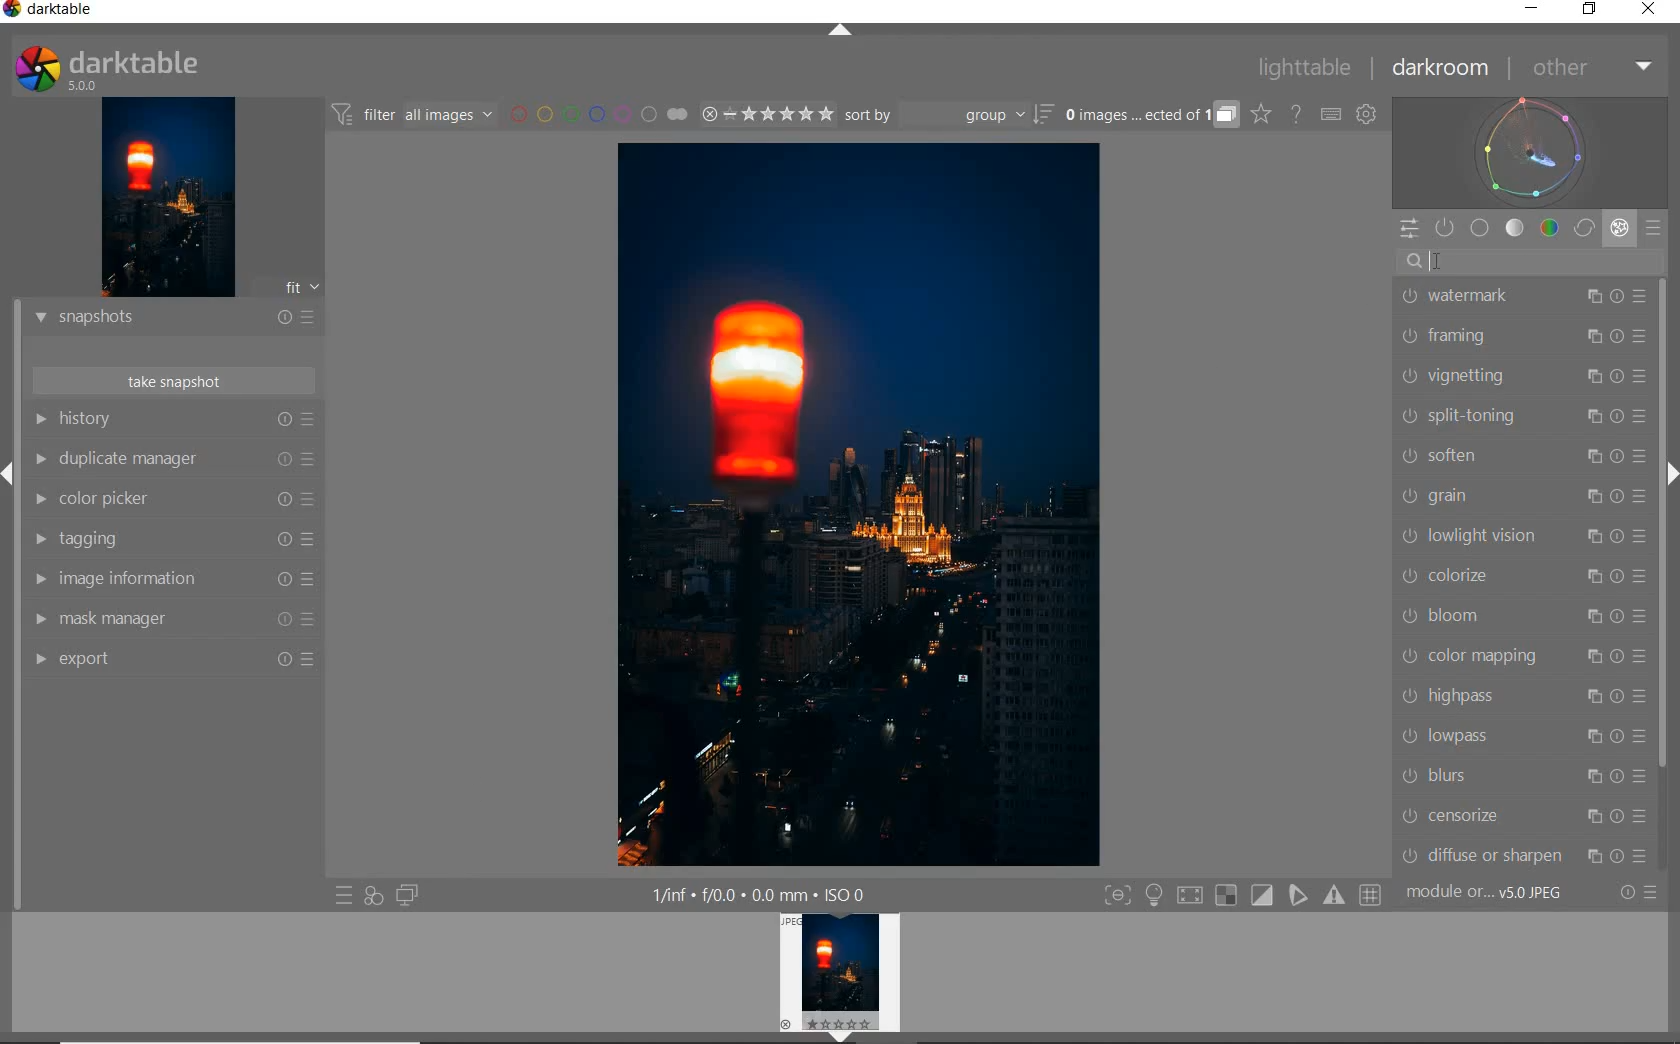 Image resolution: width=1680 pixels, height=1044 pixels. Describe the element at coordinates (1642, 658) in the screenshot. I see `Preset and reset` at that location.